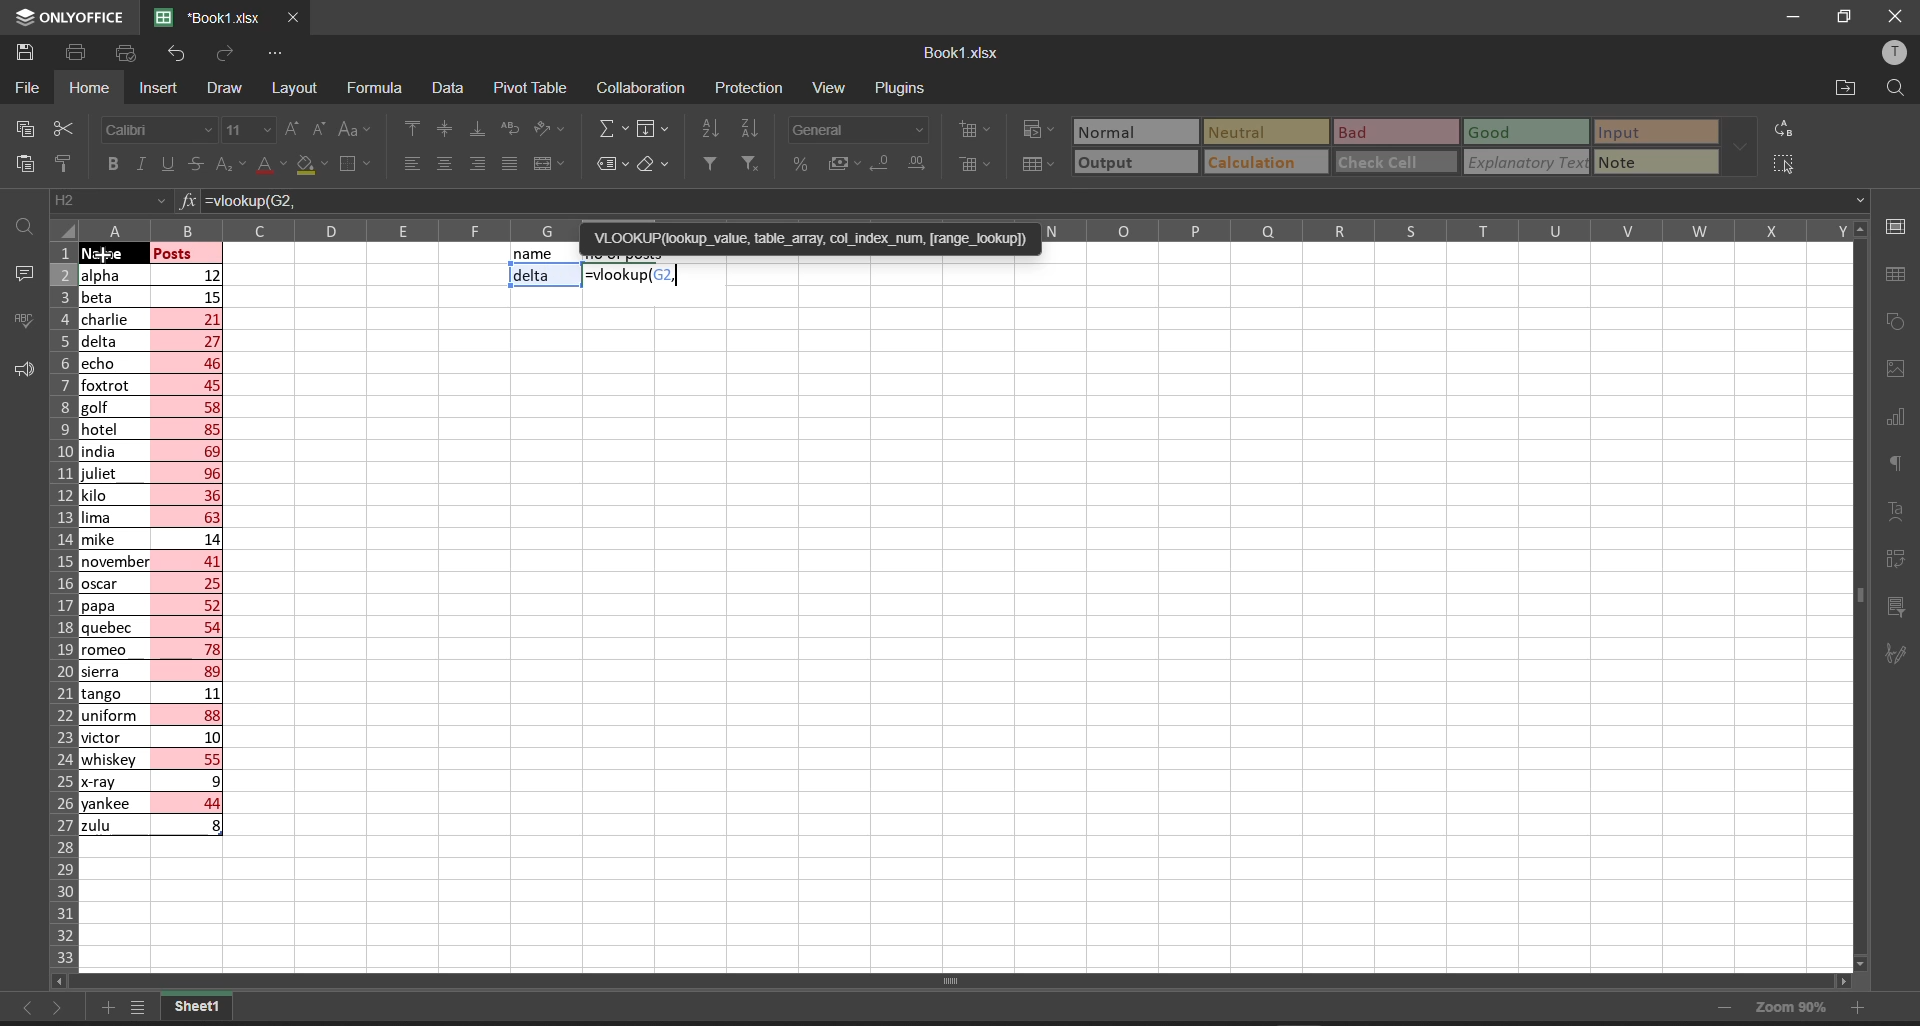  Describe the element at coordinates (1387, 163) in the screenshot. I see `check cell` at that location.